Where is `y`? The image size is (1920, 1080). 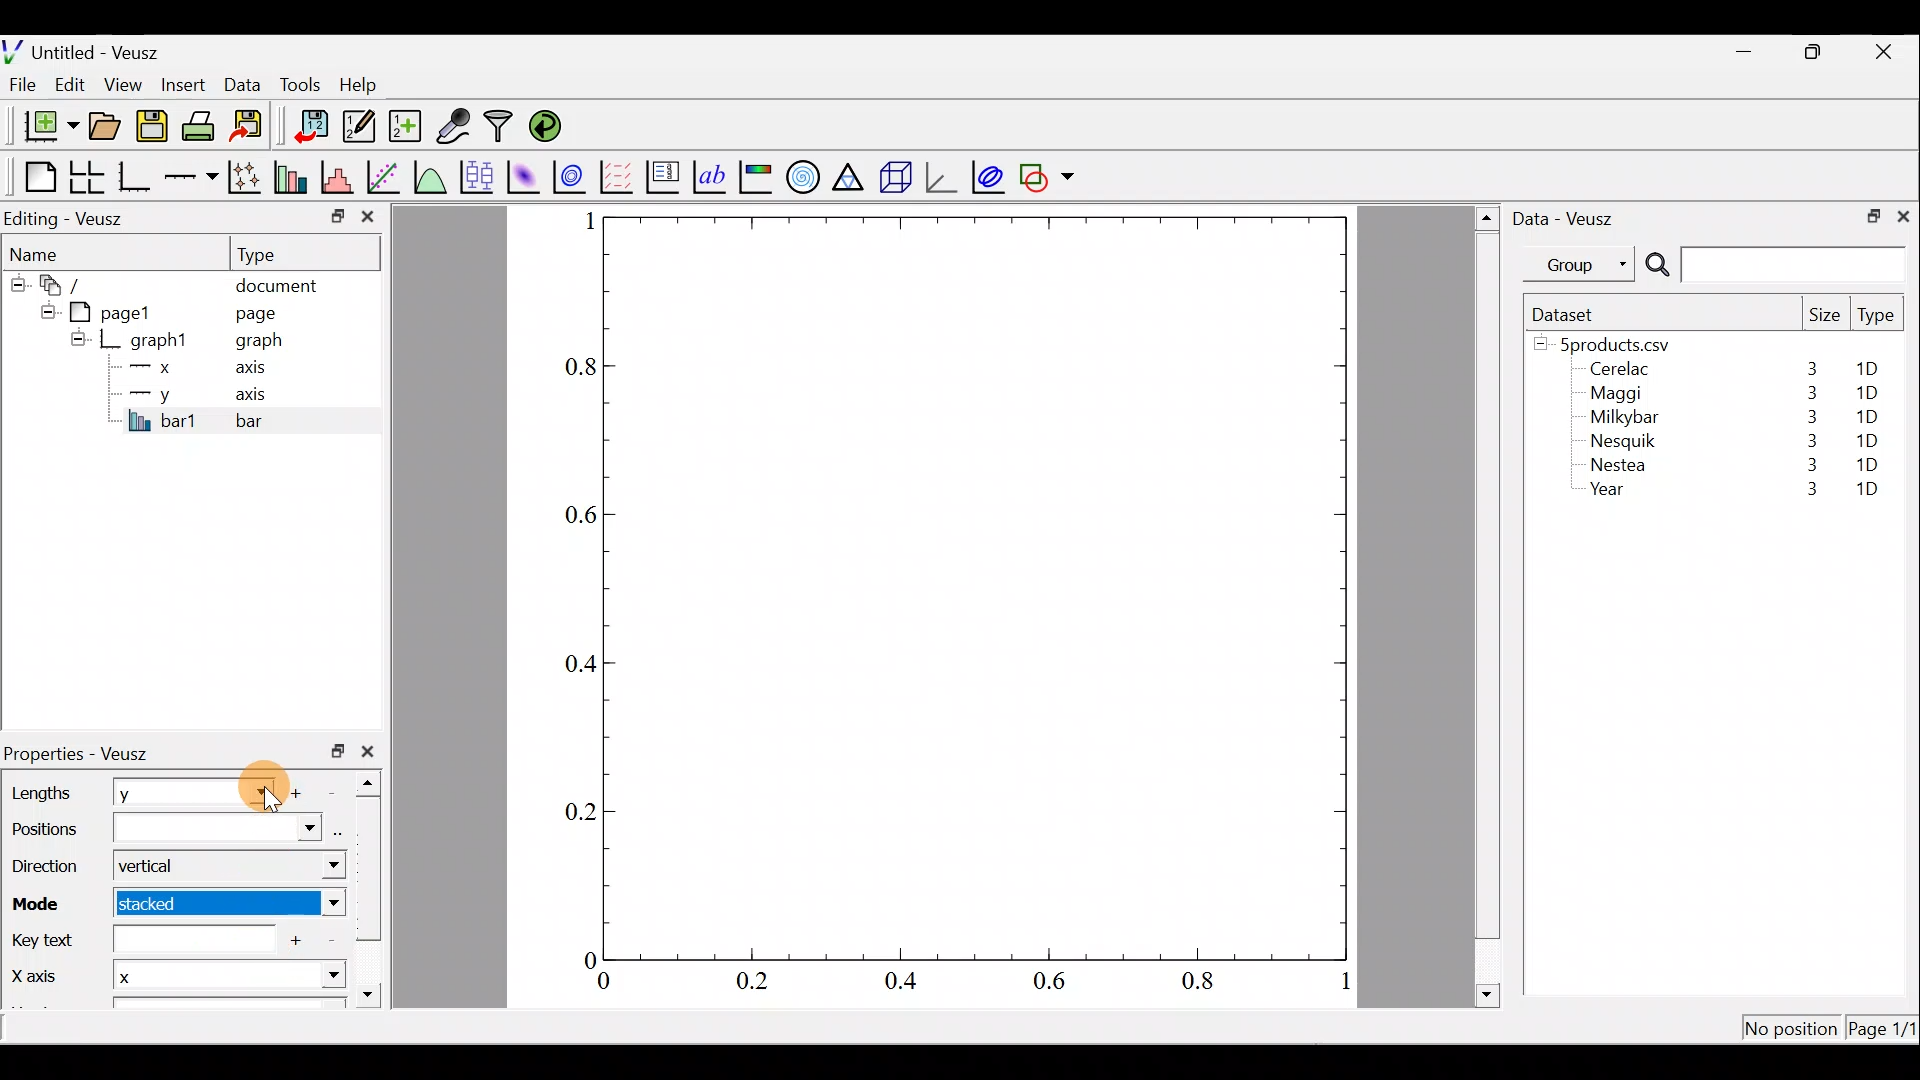
y is located at coordinates (150, 392).